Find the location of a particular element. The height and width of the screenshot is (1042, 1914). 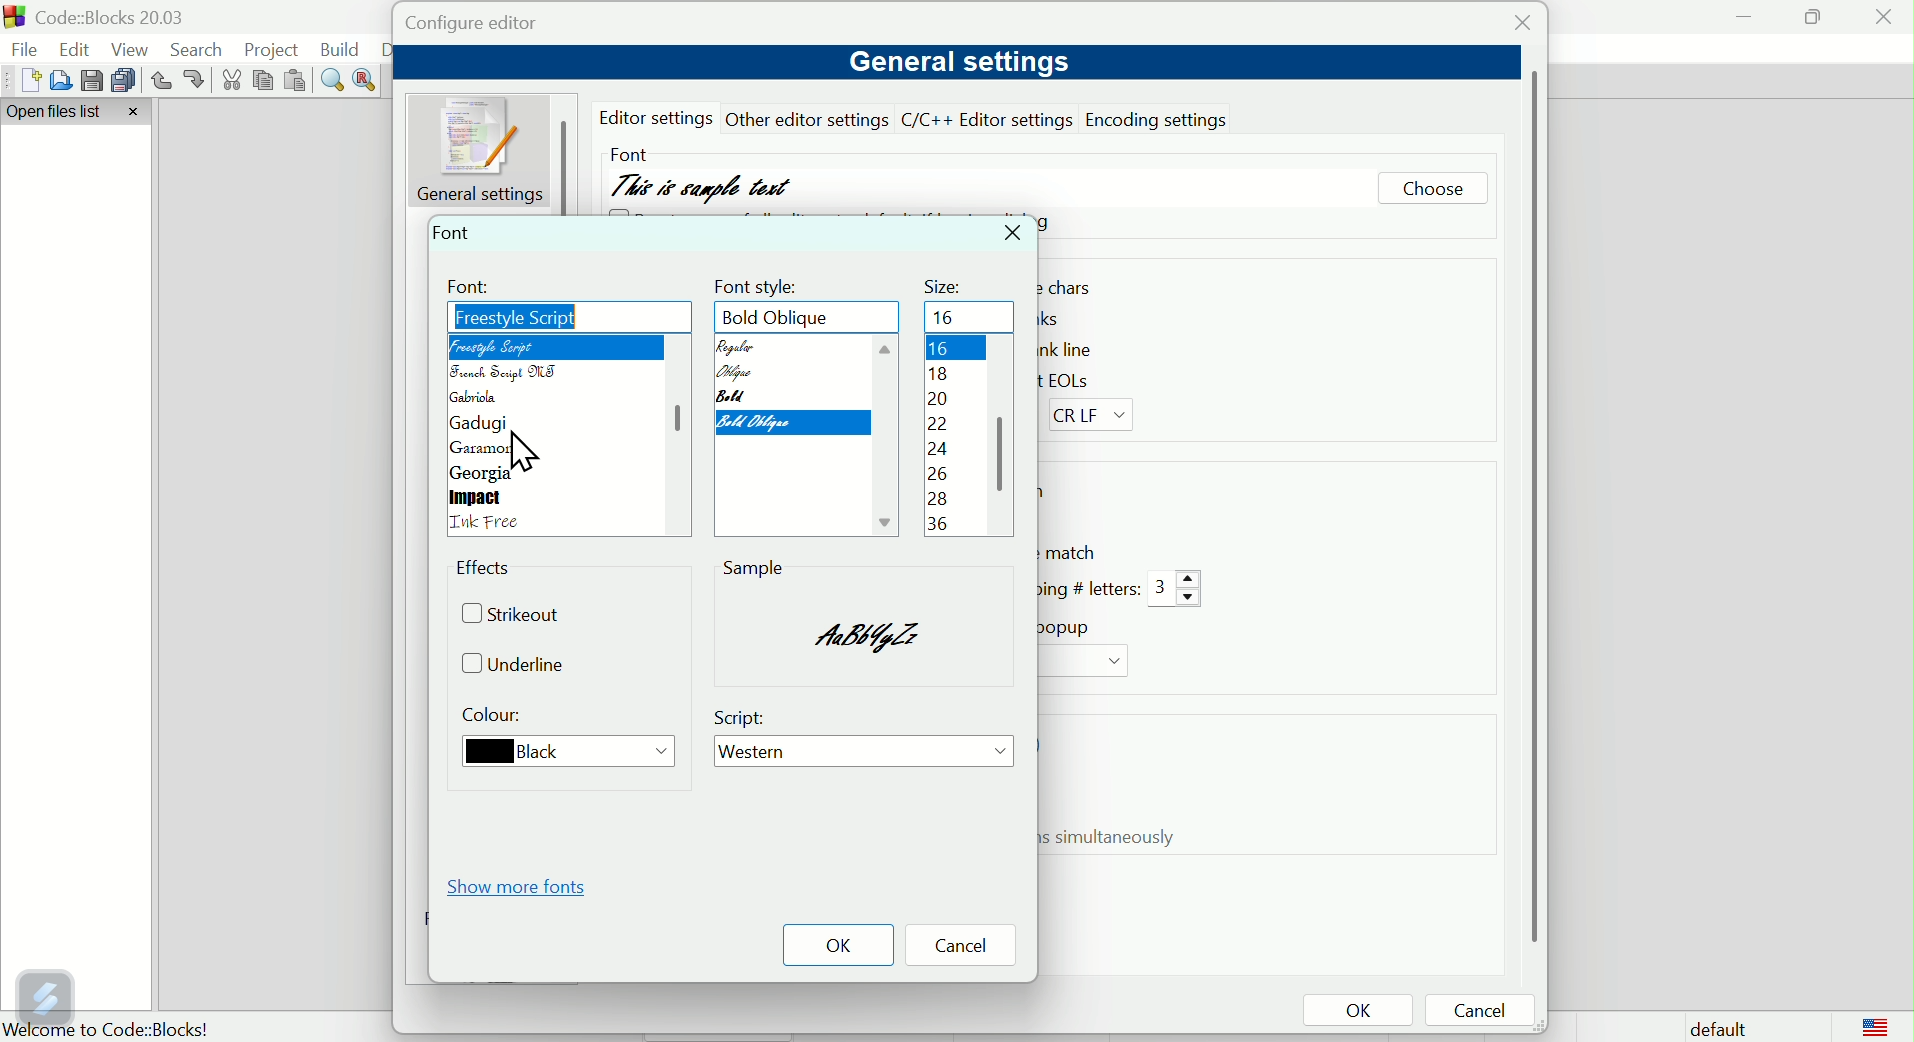

redo is located at coordinates (196, 79).